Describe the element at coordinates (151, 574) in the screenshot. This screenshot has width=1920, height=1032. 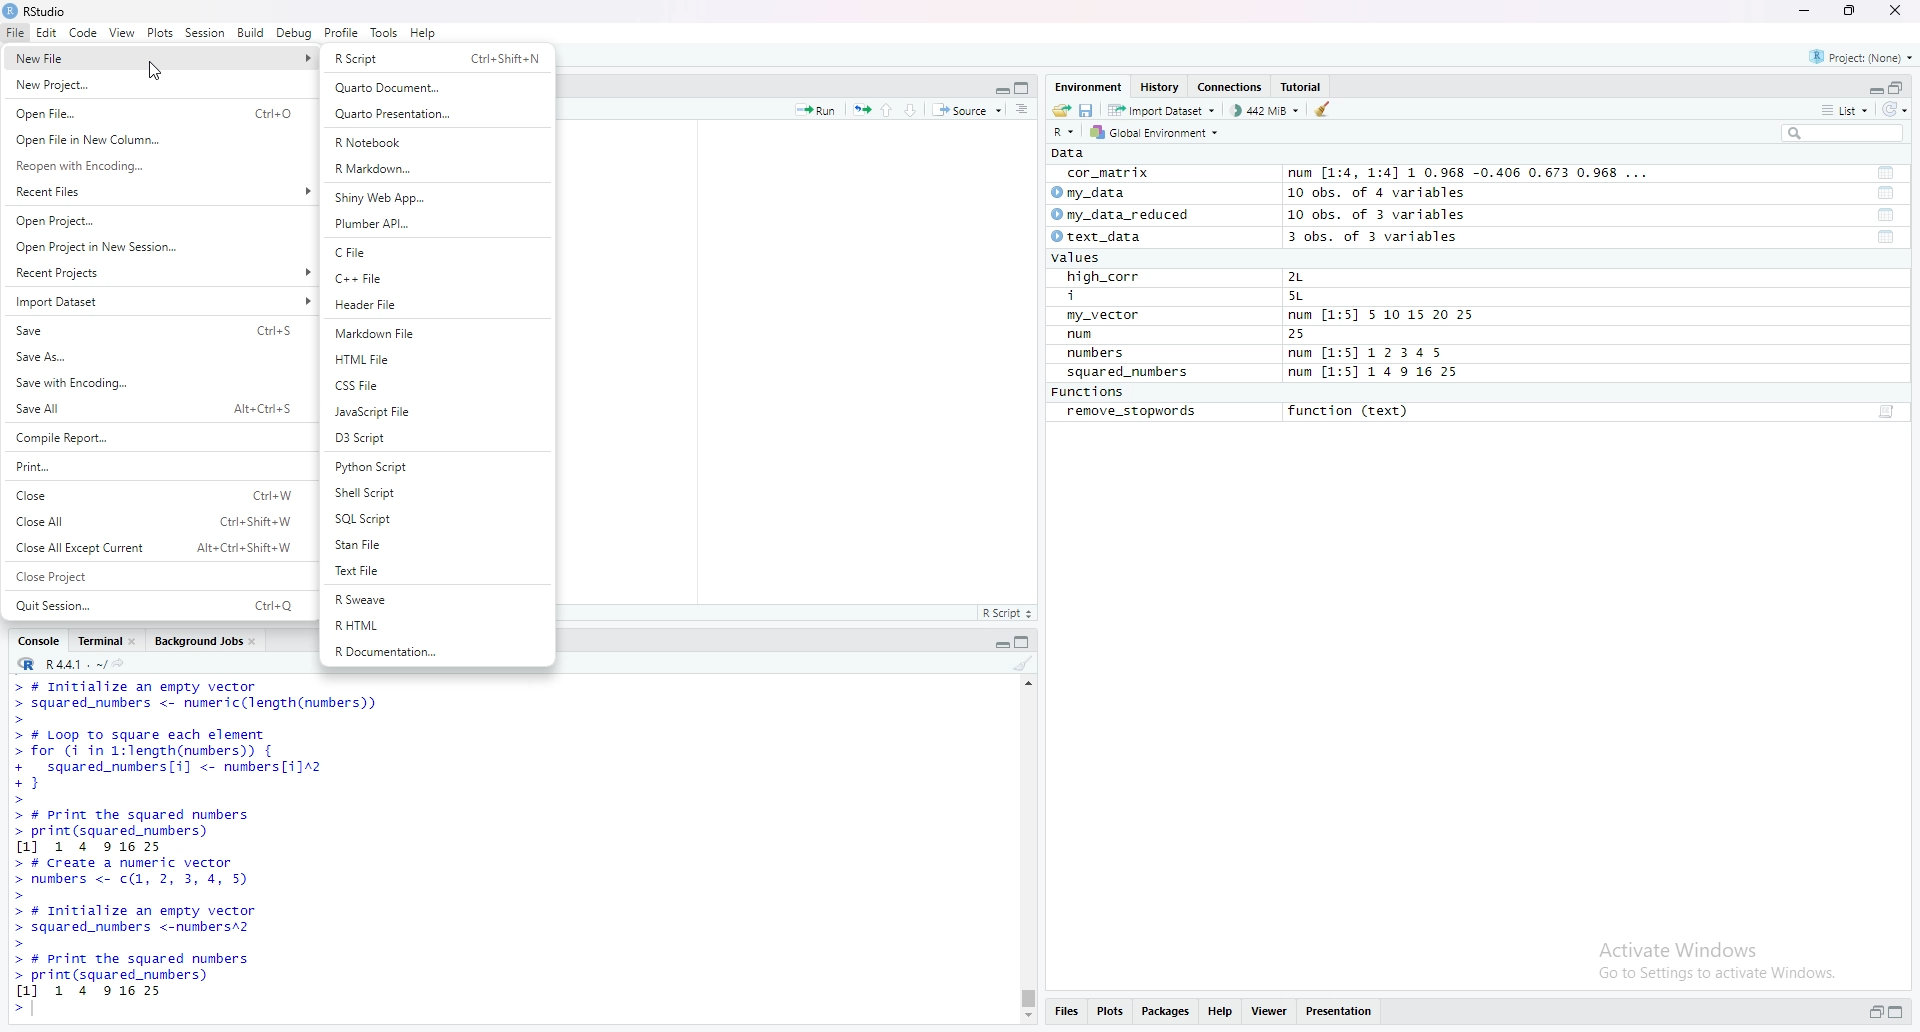
I see `Close Project` at that location.